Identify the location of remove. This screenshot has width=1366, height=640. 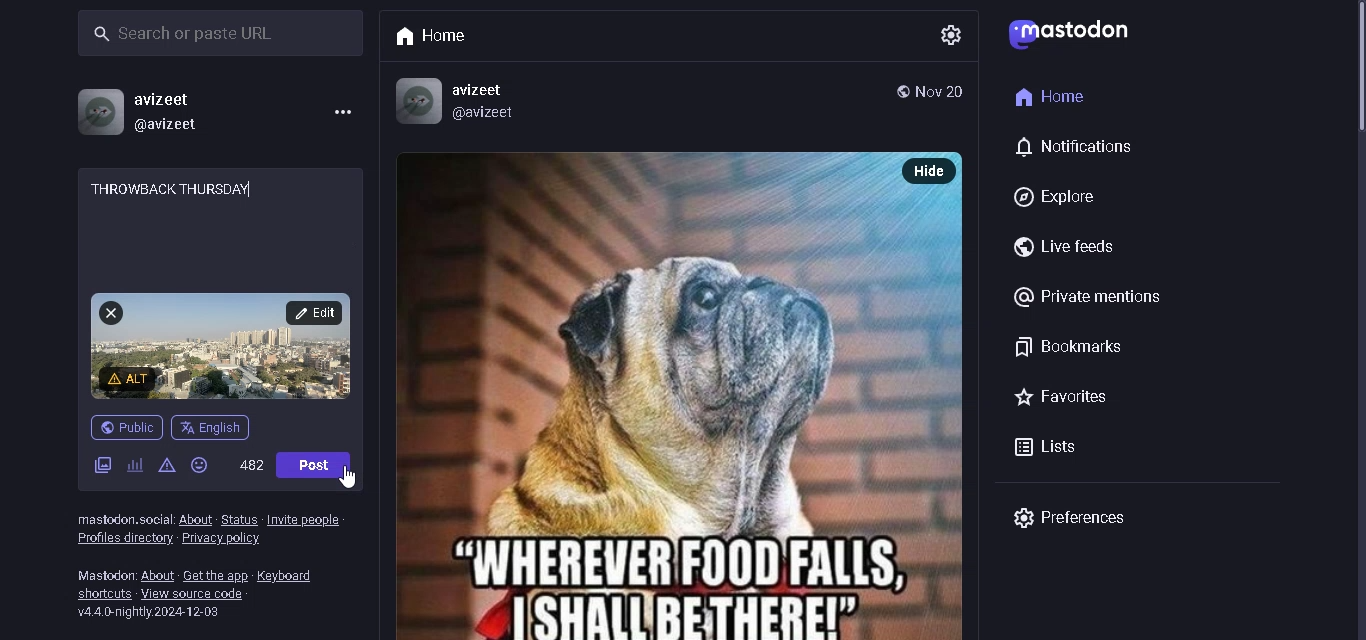
(112, 315).